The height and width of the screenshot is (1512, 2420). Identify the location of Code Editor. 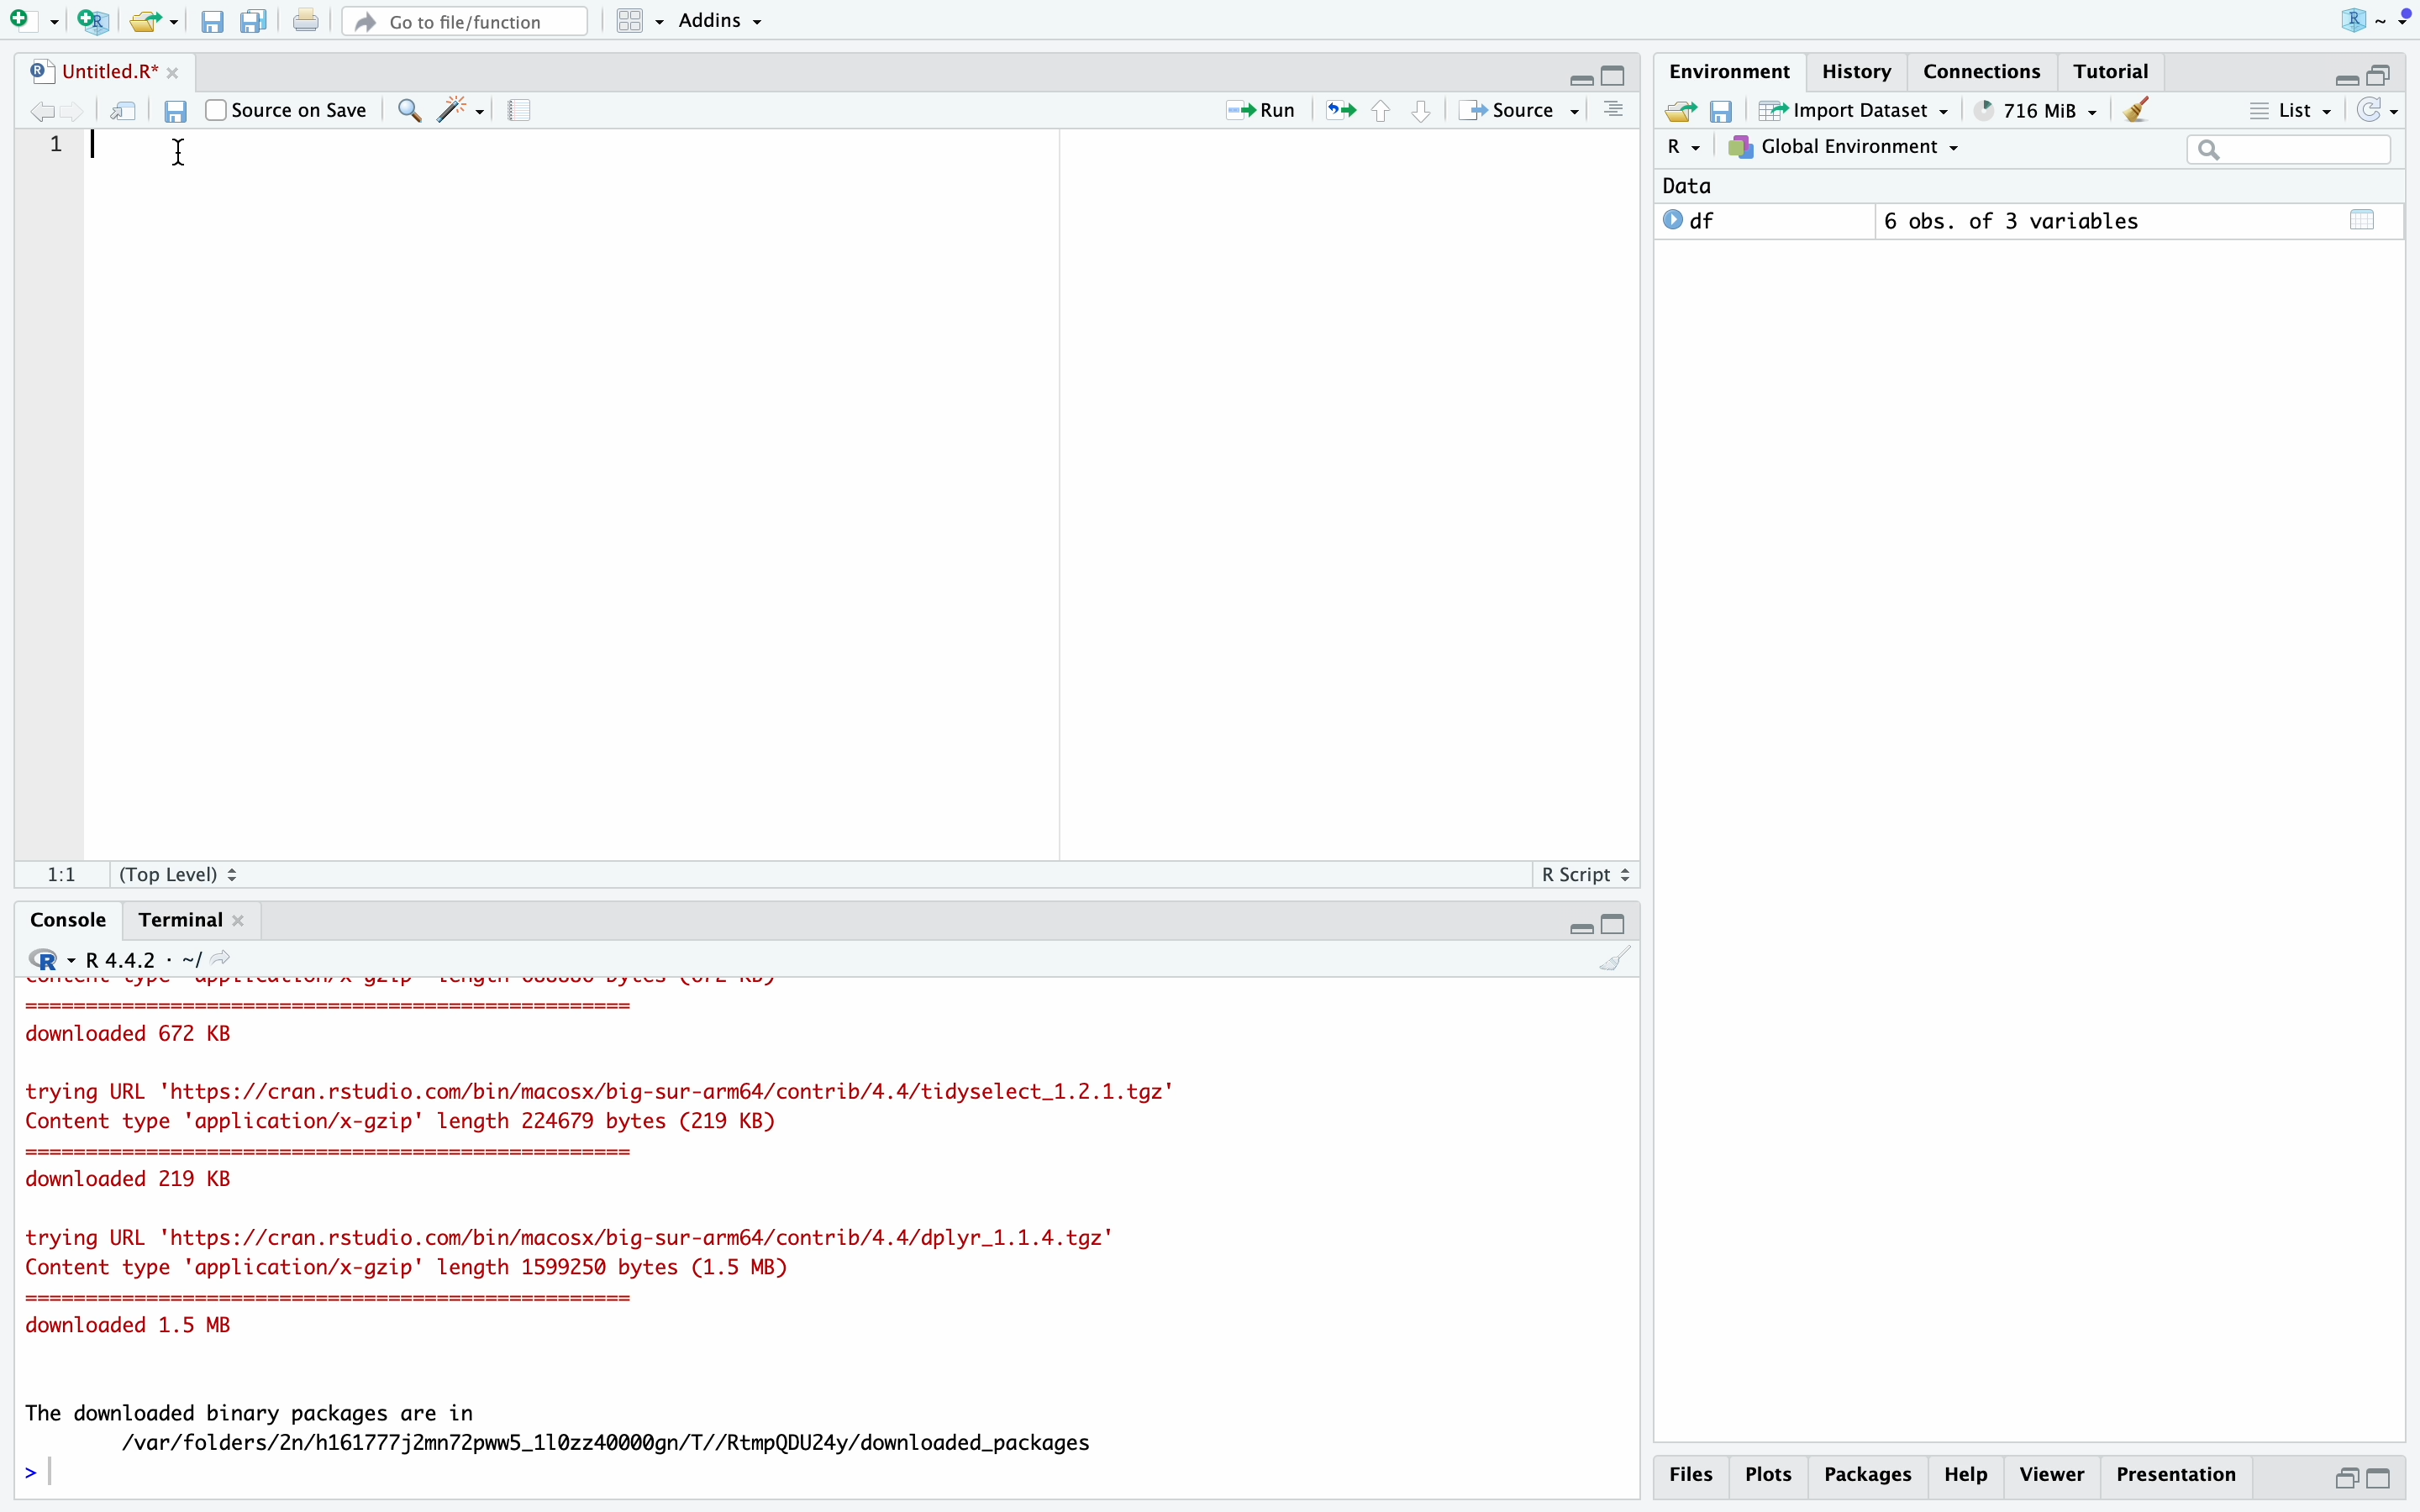
(870, 491).